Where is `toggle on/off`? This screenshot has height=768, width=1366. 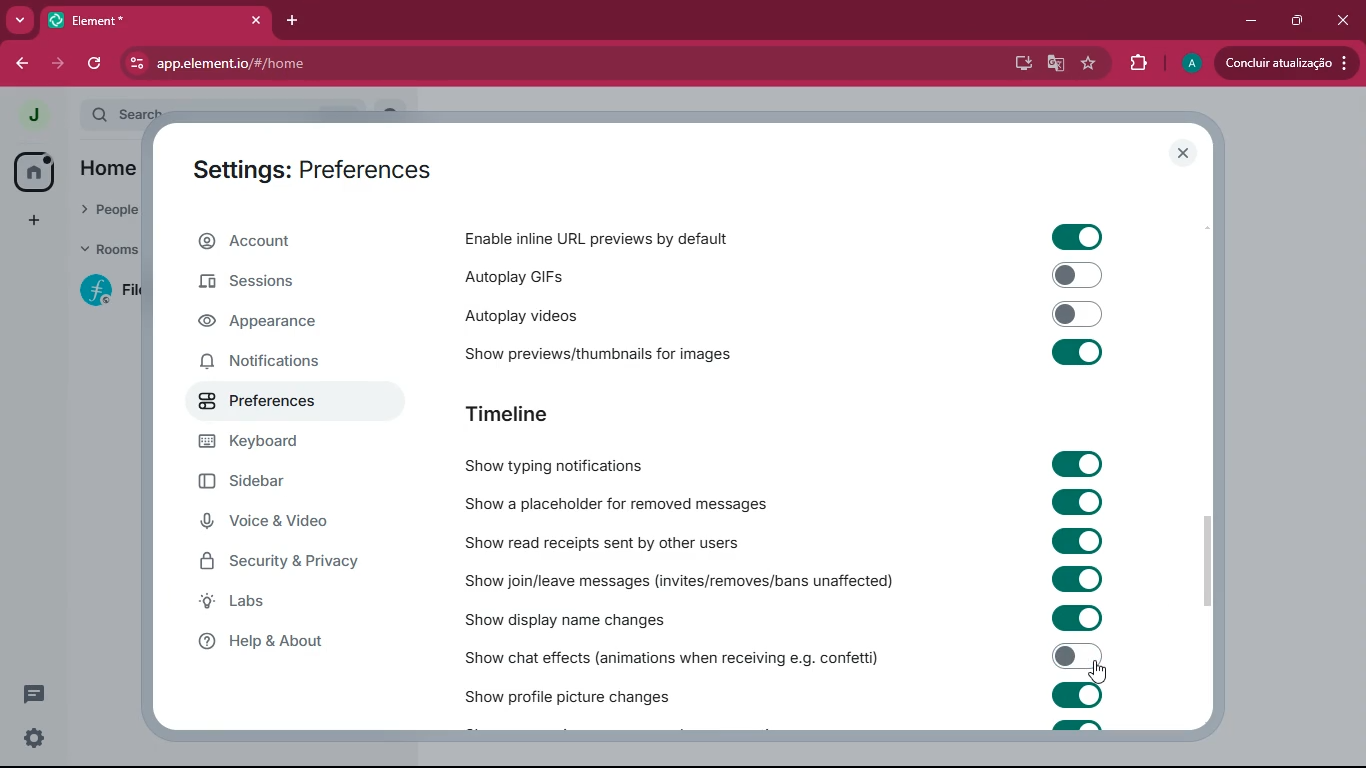 toggle on/off is located at coordinates (1079, 502).